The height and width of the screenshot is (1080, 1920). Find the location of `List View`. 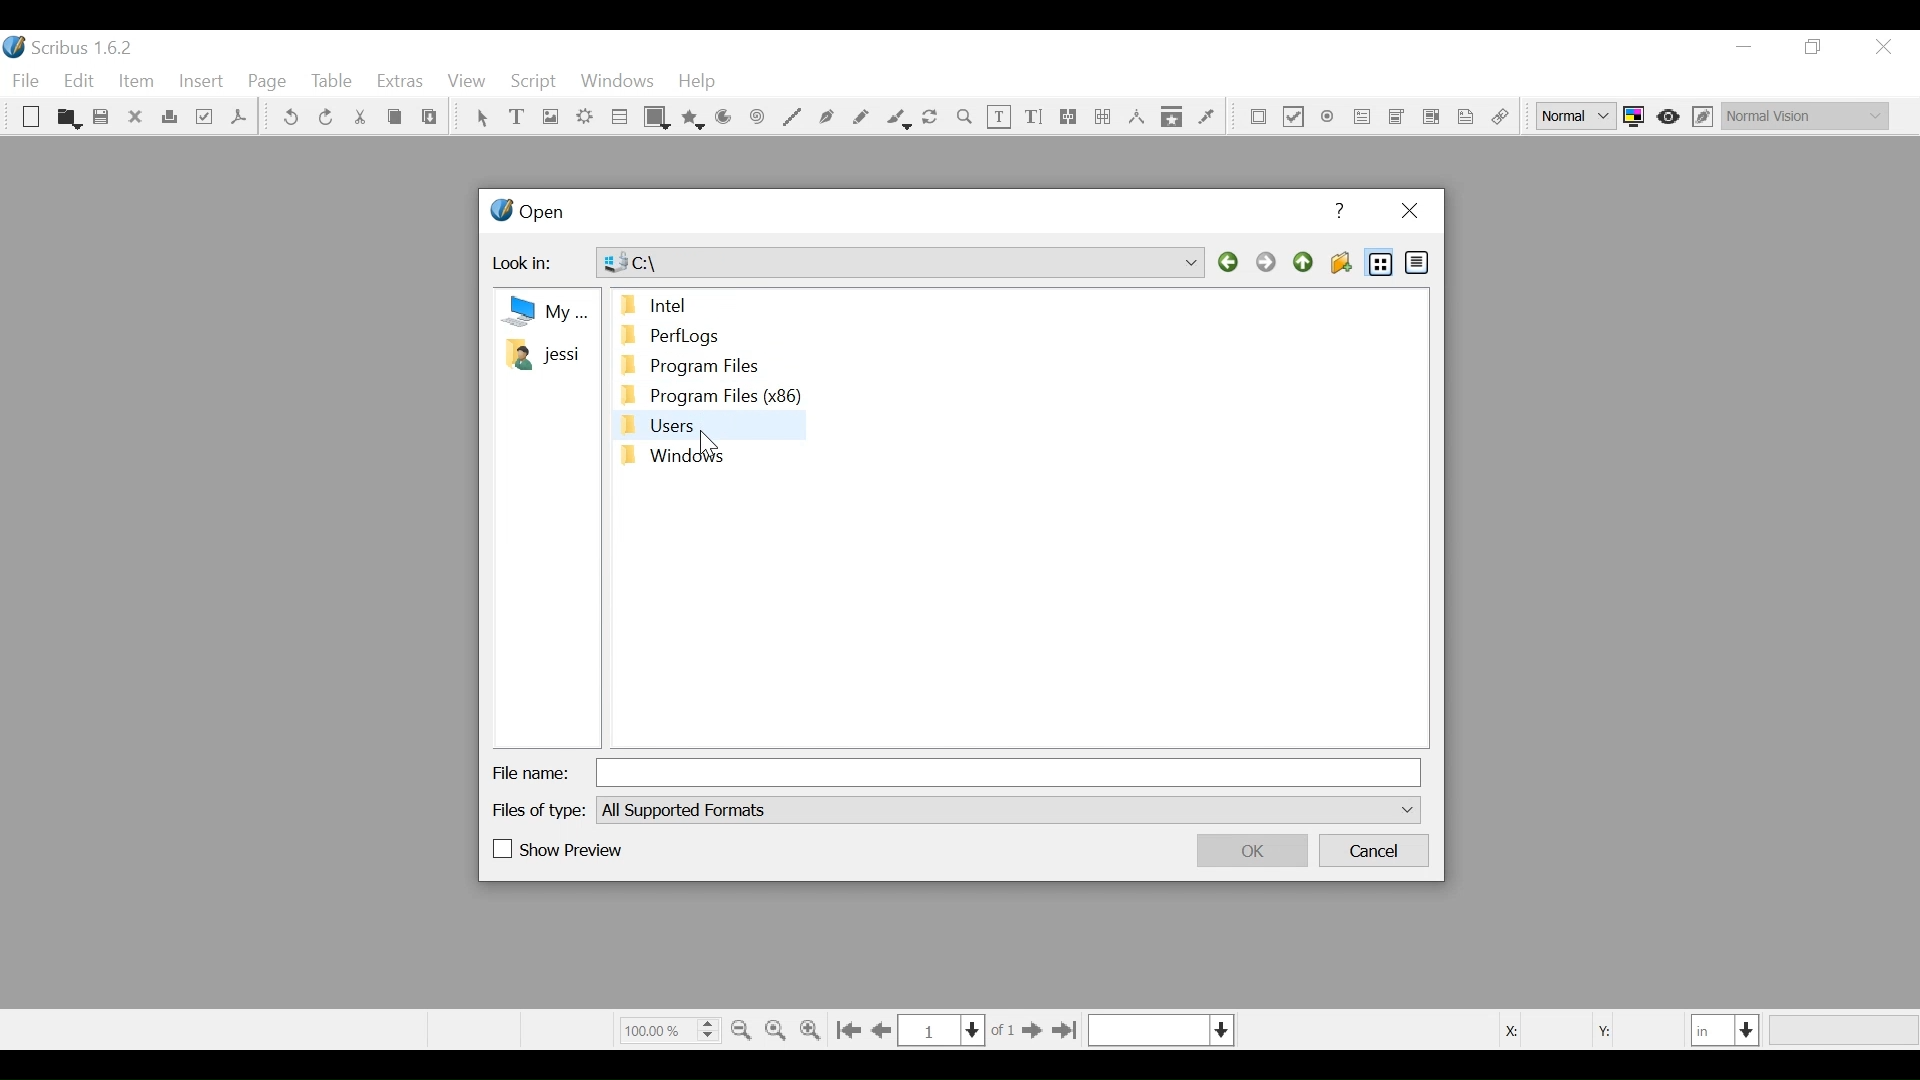

List View is located at coordinates (1381, 263).